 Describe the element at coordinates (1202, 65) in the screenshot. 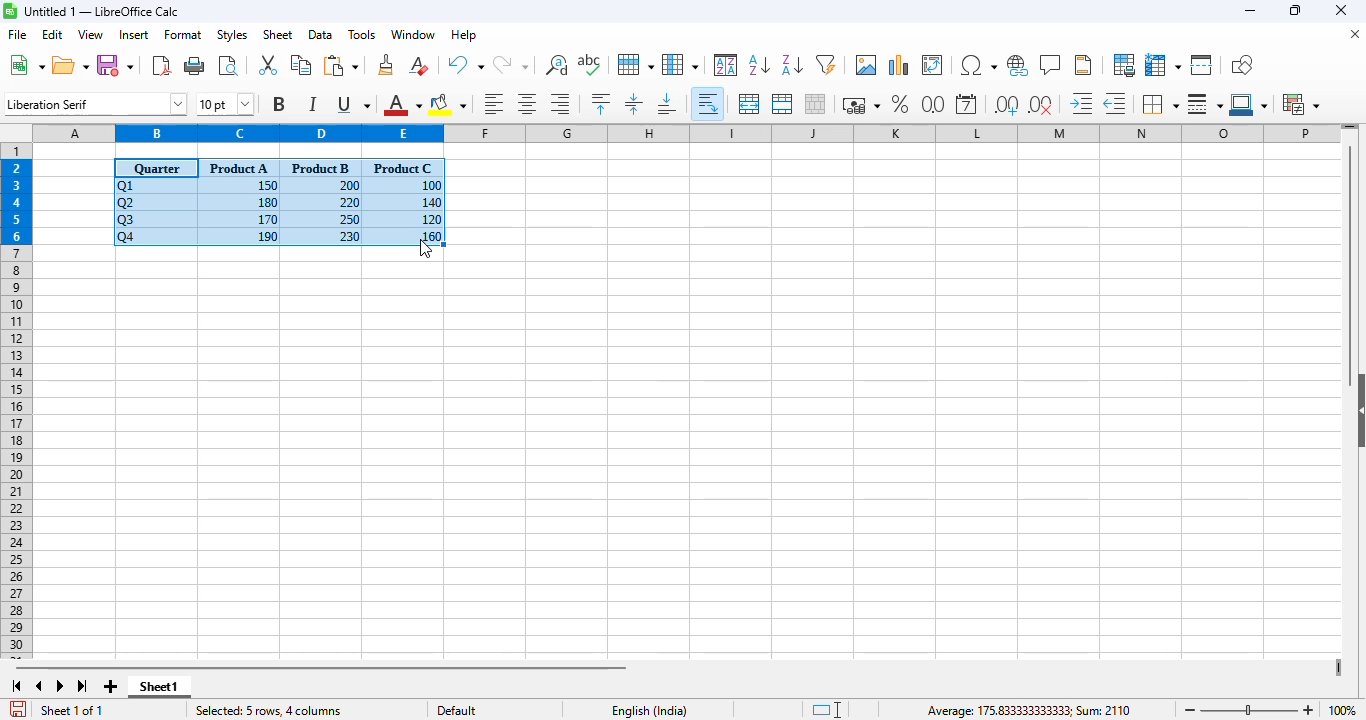

I see `split window` at that location.